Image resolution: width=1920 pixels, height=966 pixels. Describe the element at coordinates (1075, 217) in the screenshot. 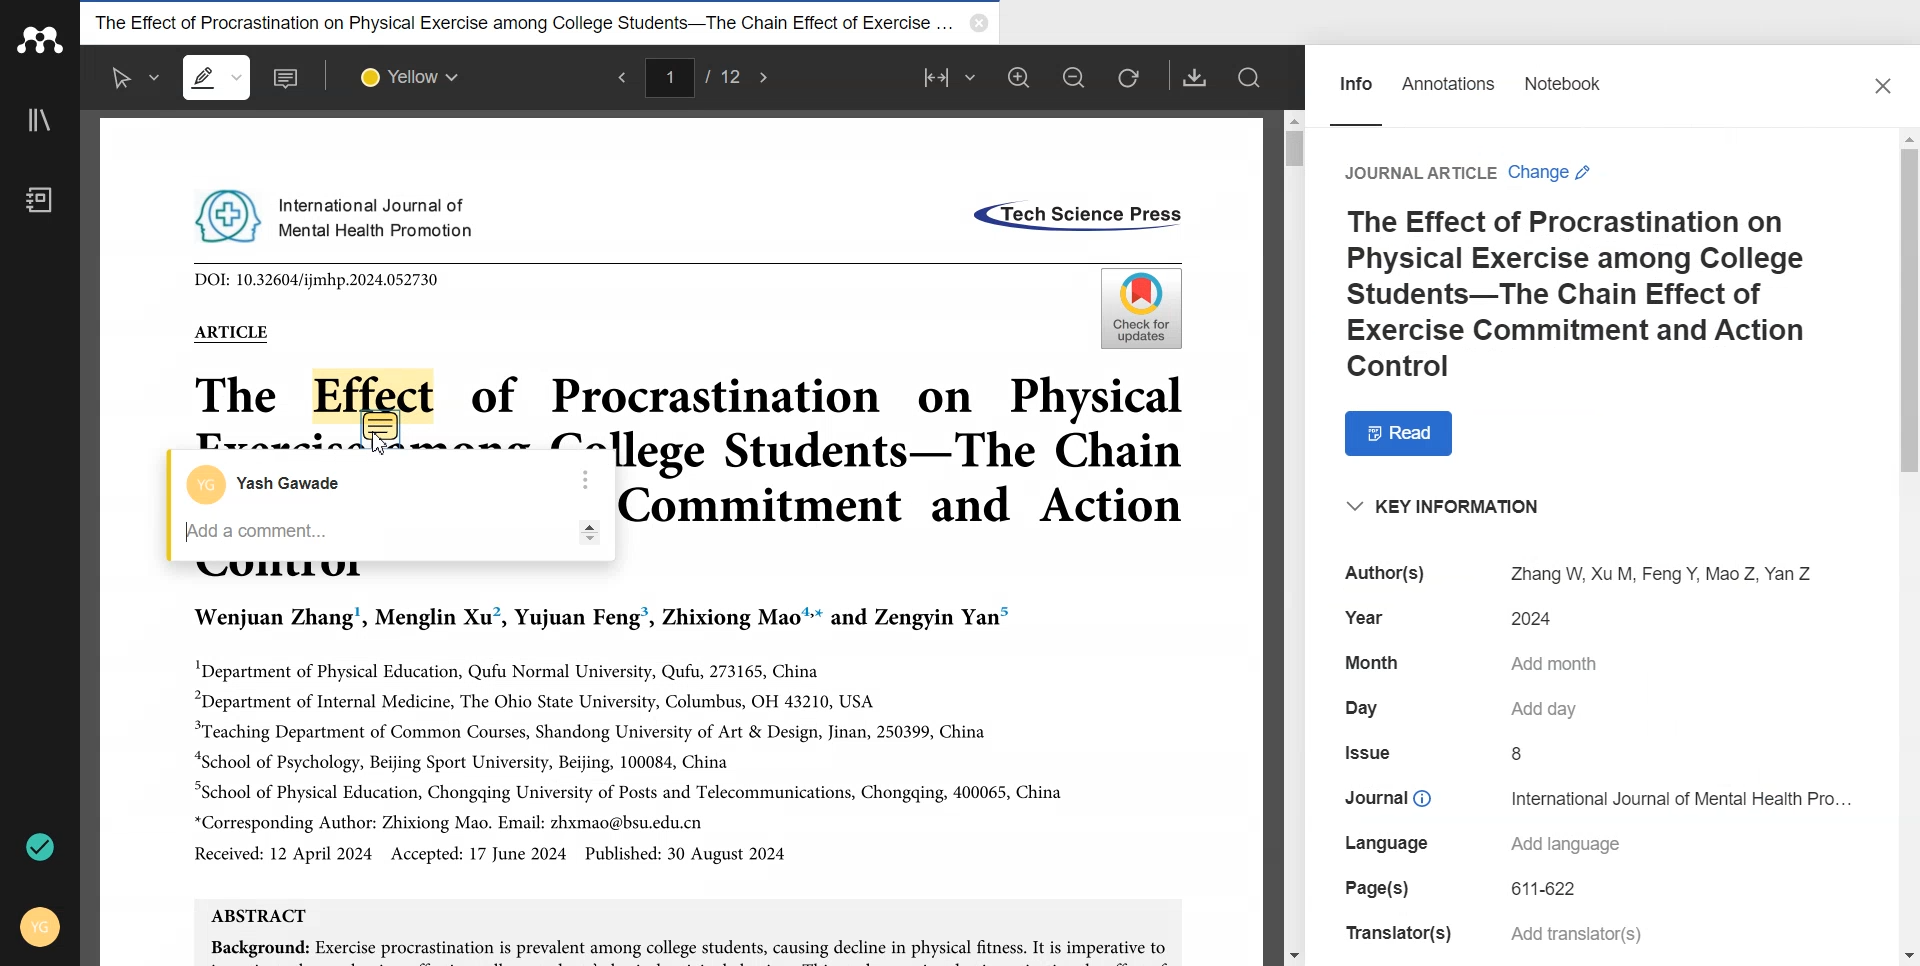

I see `«Tech Science Press` at that location.